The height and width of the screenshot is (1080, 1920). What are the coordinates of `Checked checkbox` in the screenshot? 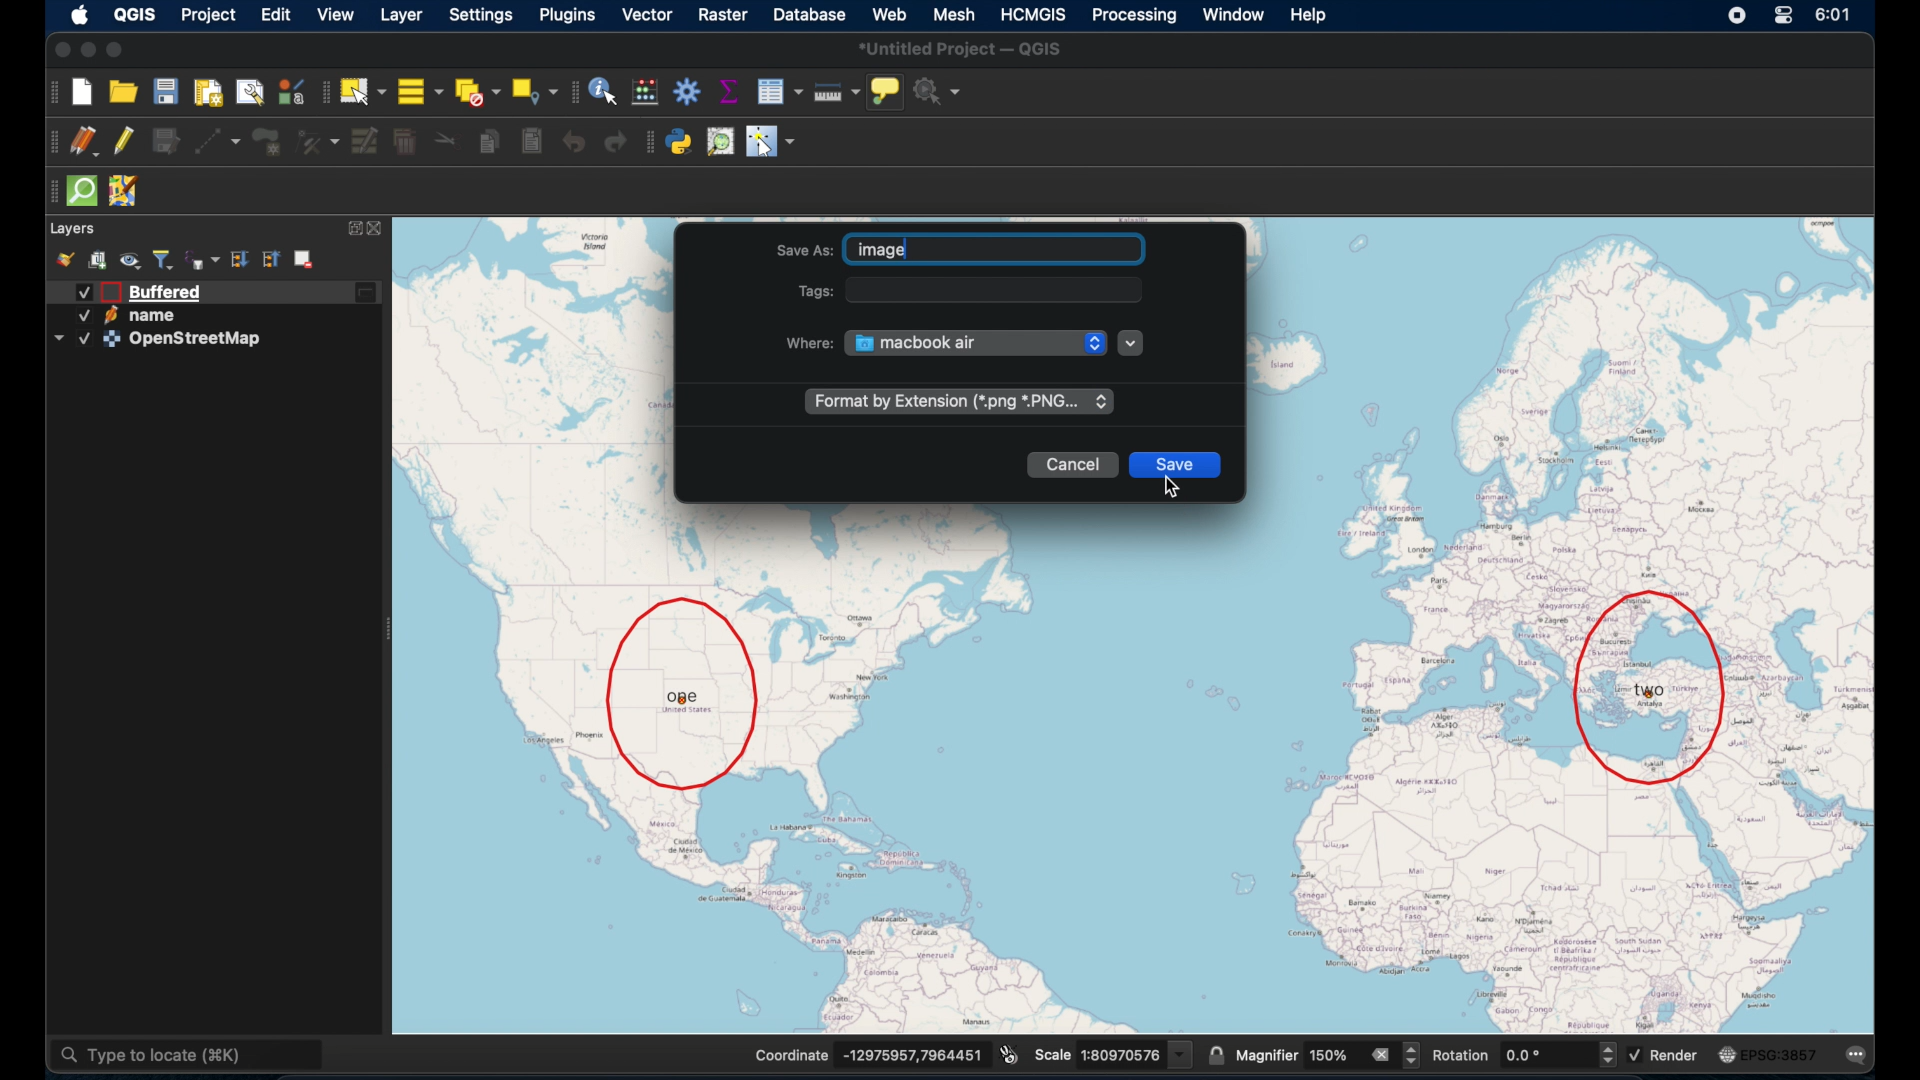 It's located at (80, 317).